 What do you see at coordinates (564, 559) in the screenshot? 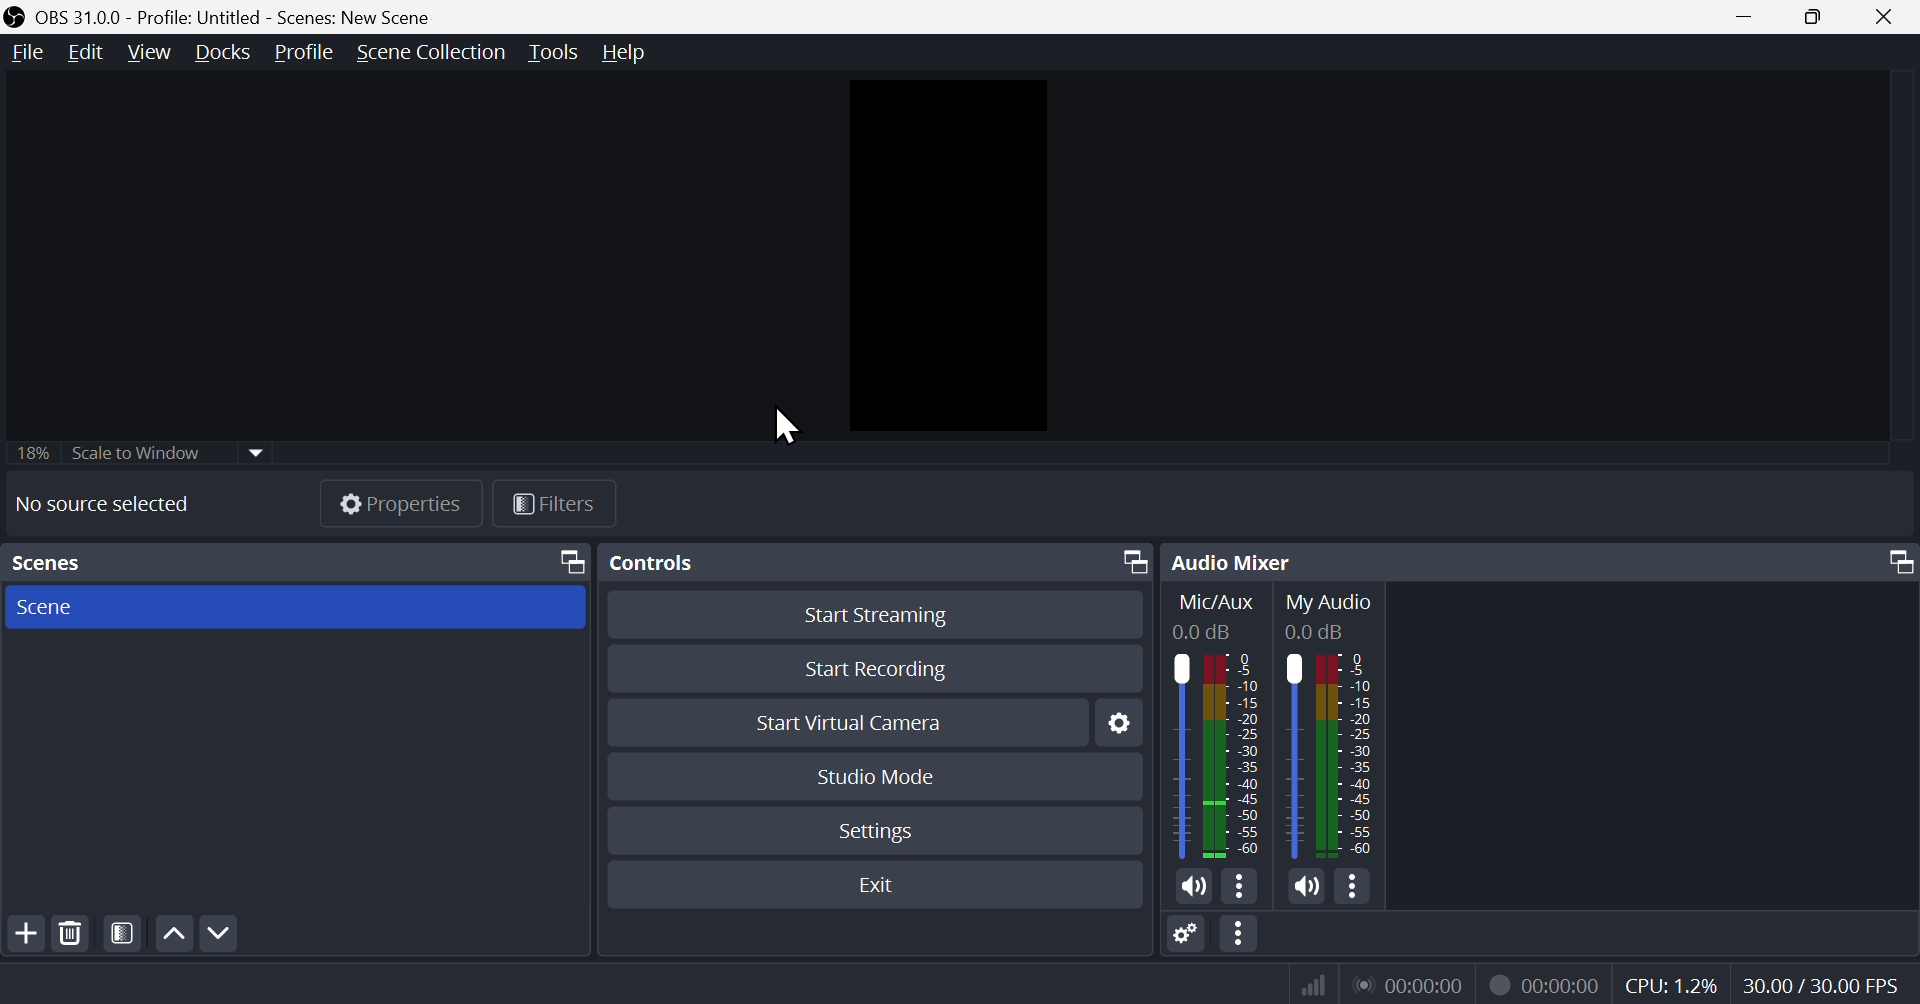
I see `Maximize` at bounding box center [564, 559].